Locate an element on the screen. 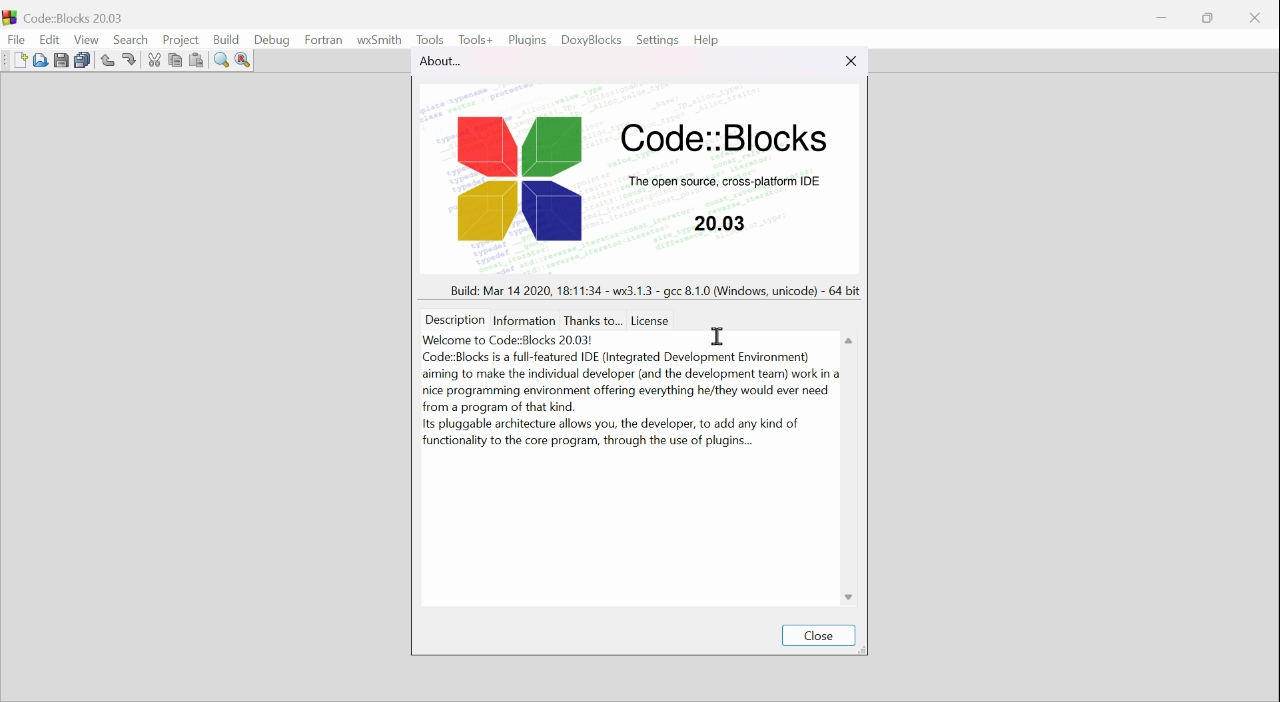 The height and width of the screenshot is (702, 1280). save is located at coordinates (58, 59).